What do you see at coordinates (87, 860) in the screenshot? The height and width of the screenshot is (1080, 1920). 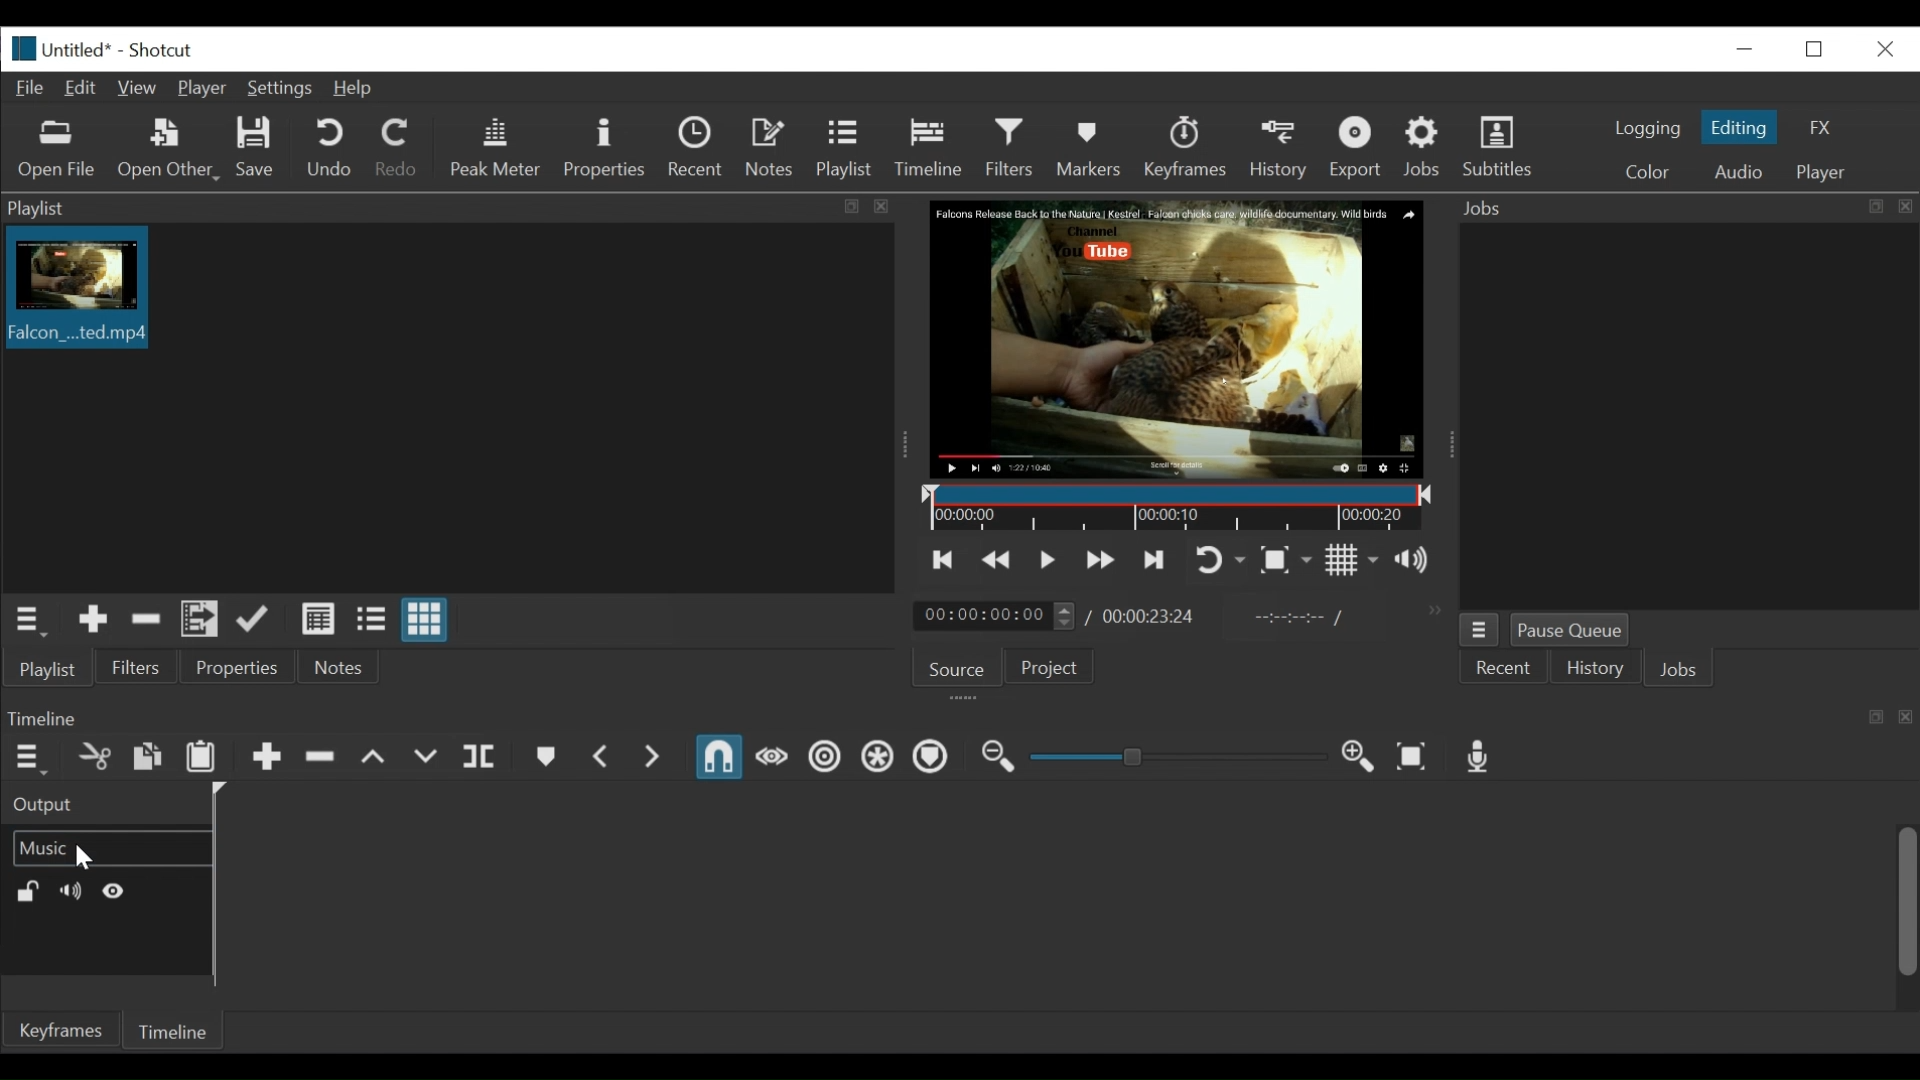 I see `Cursor` at bounding box center [87, 860].